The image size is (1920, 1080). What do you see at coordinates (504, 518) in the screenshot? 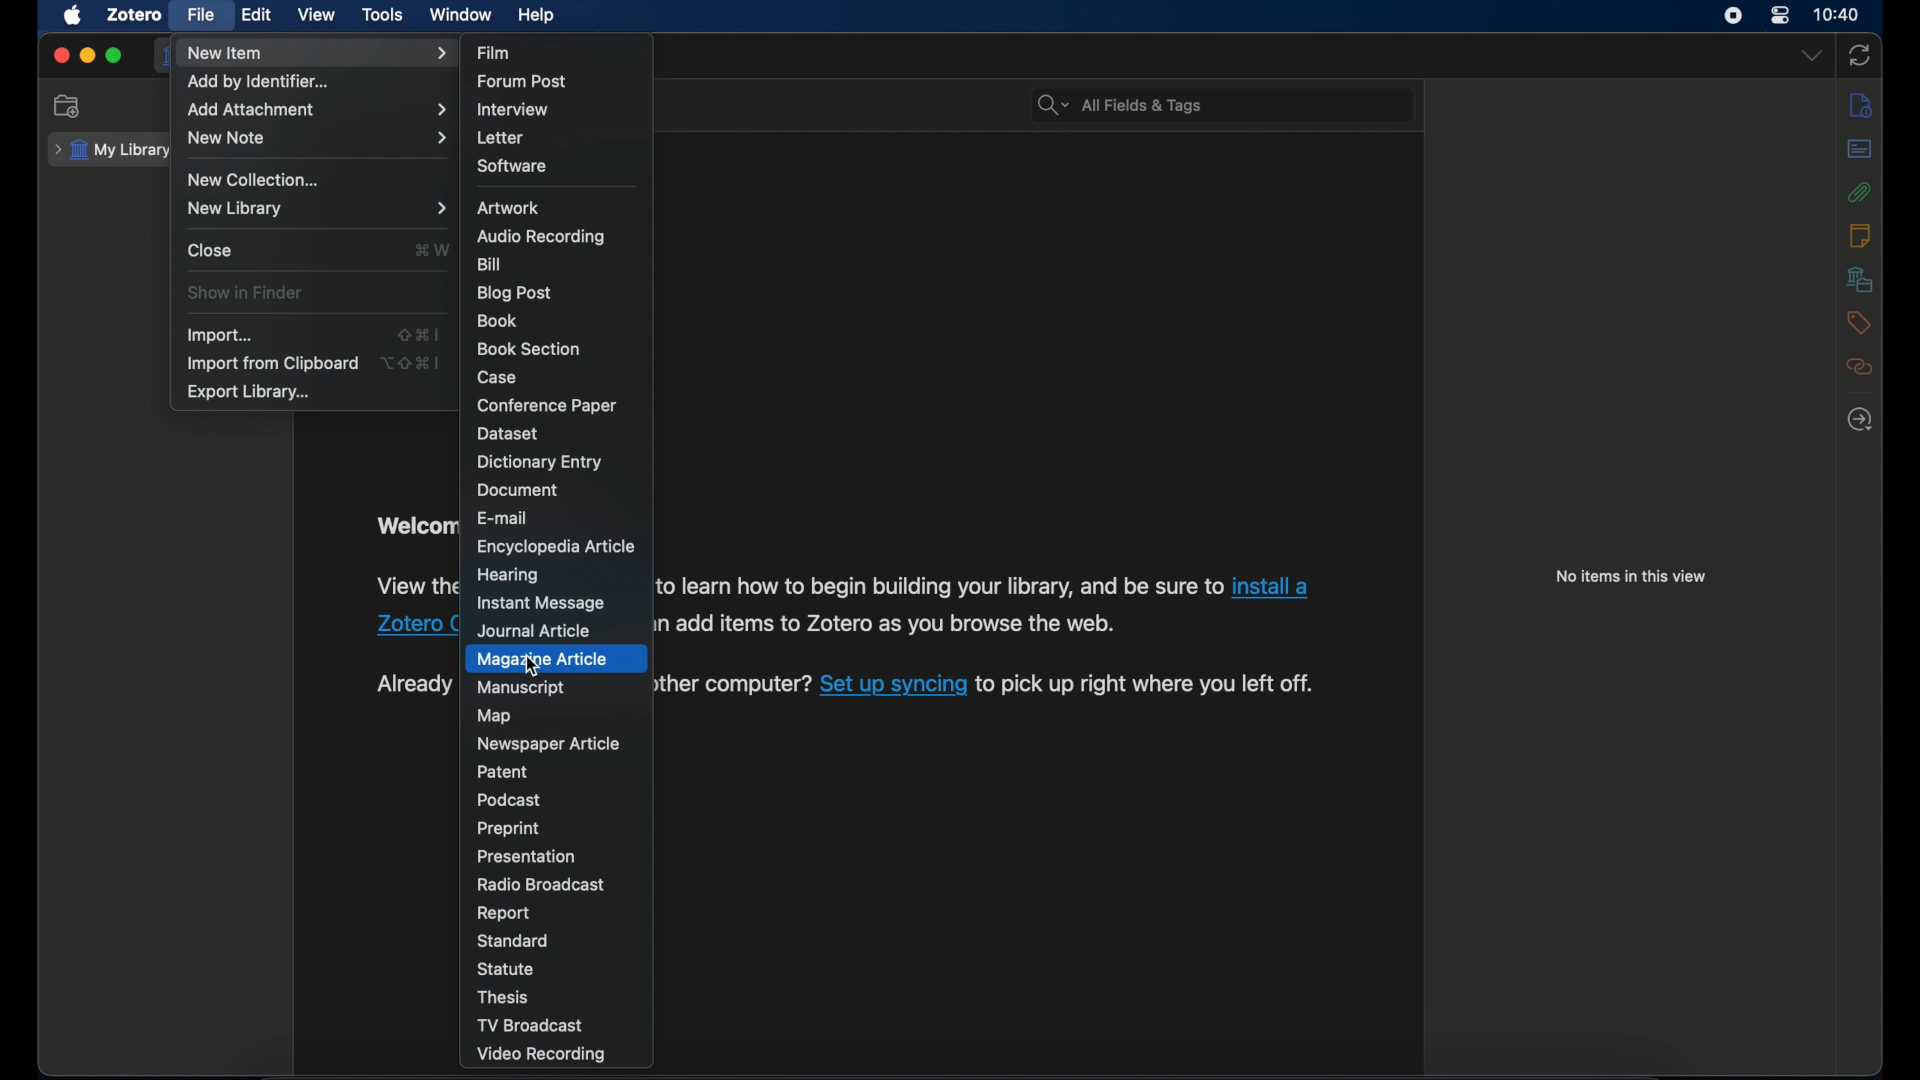
I see `e-mail` at bounding box center [504, 518].